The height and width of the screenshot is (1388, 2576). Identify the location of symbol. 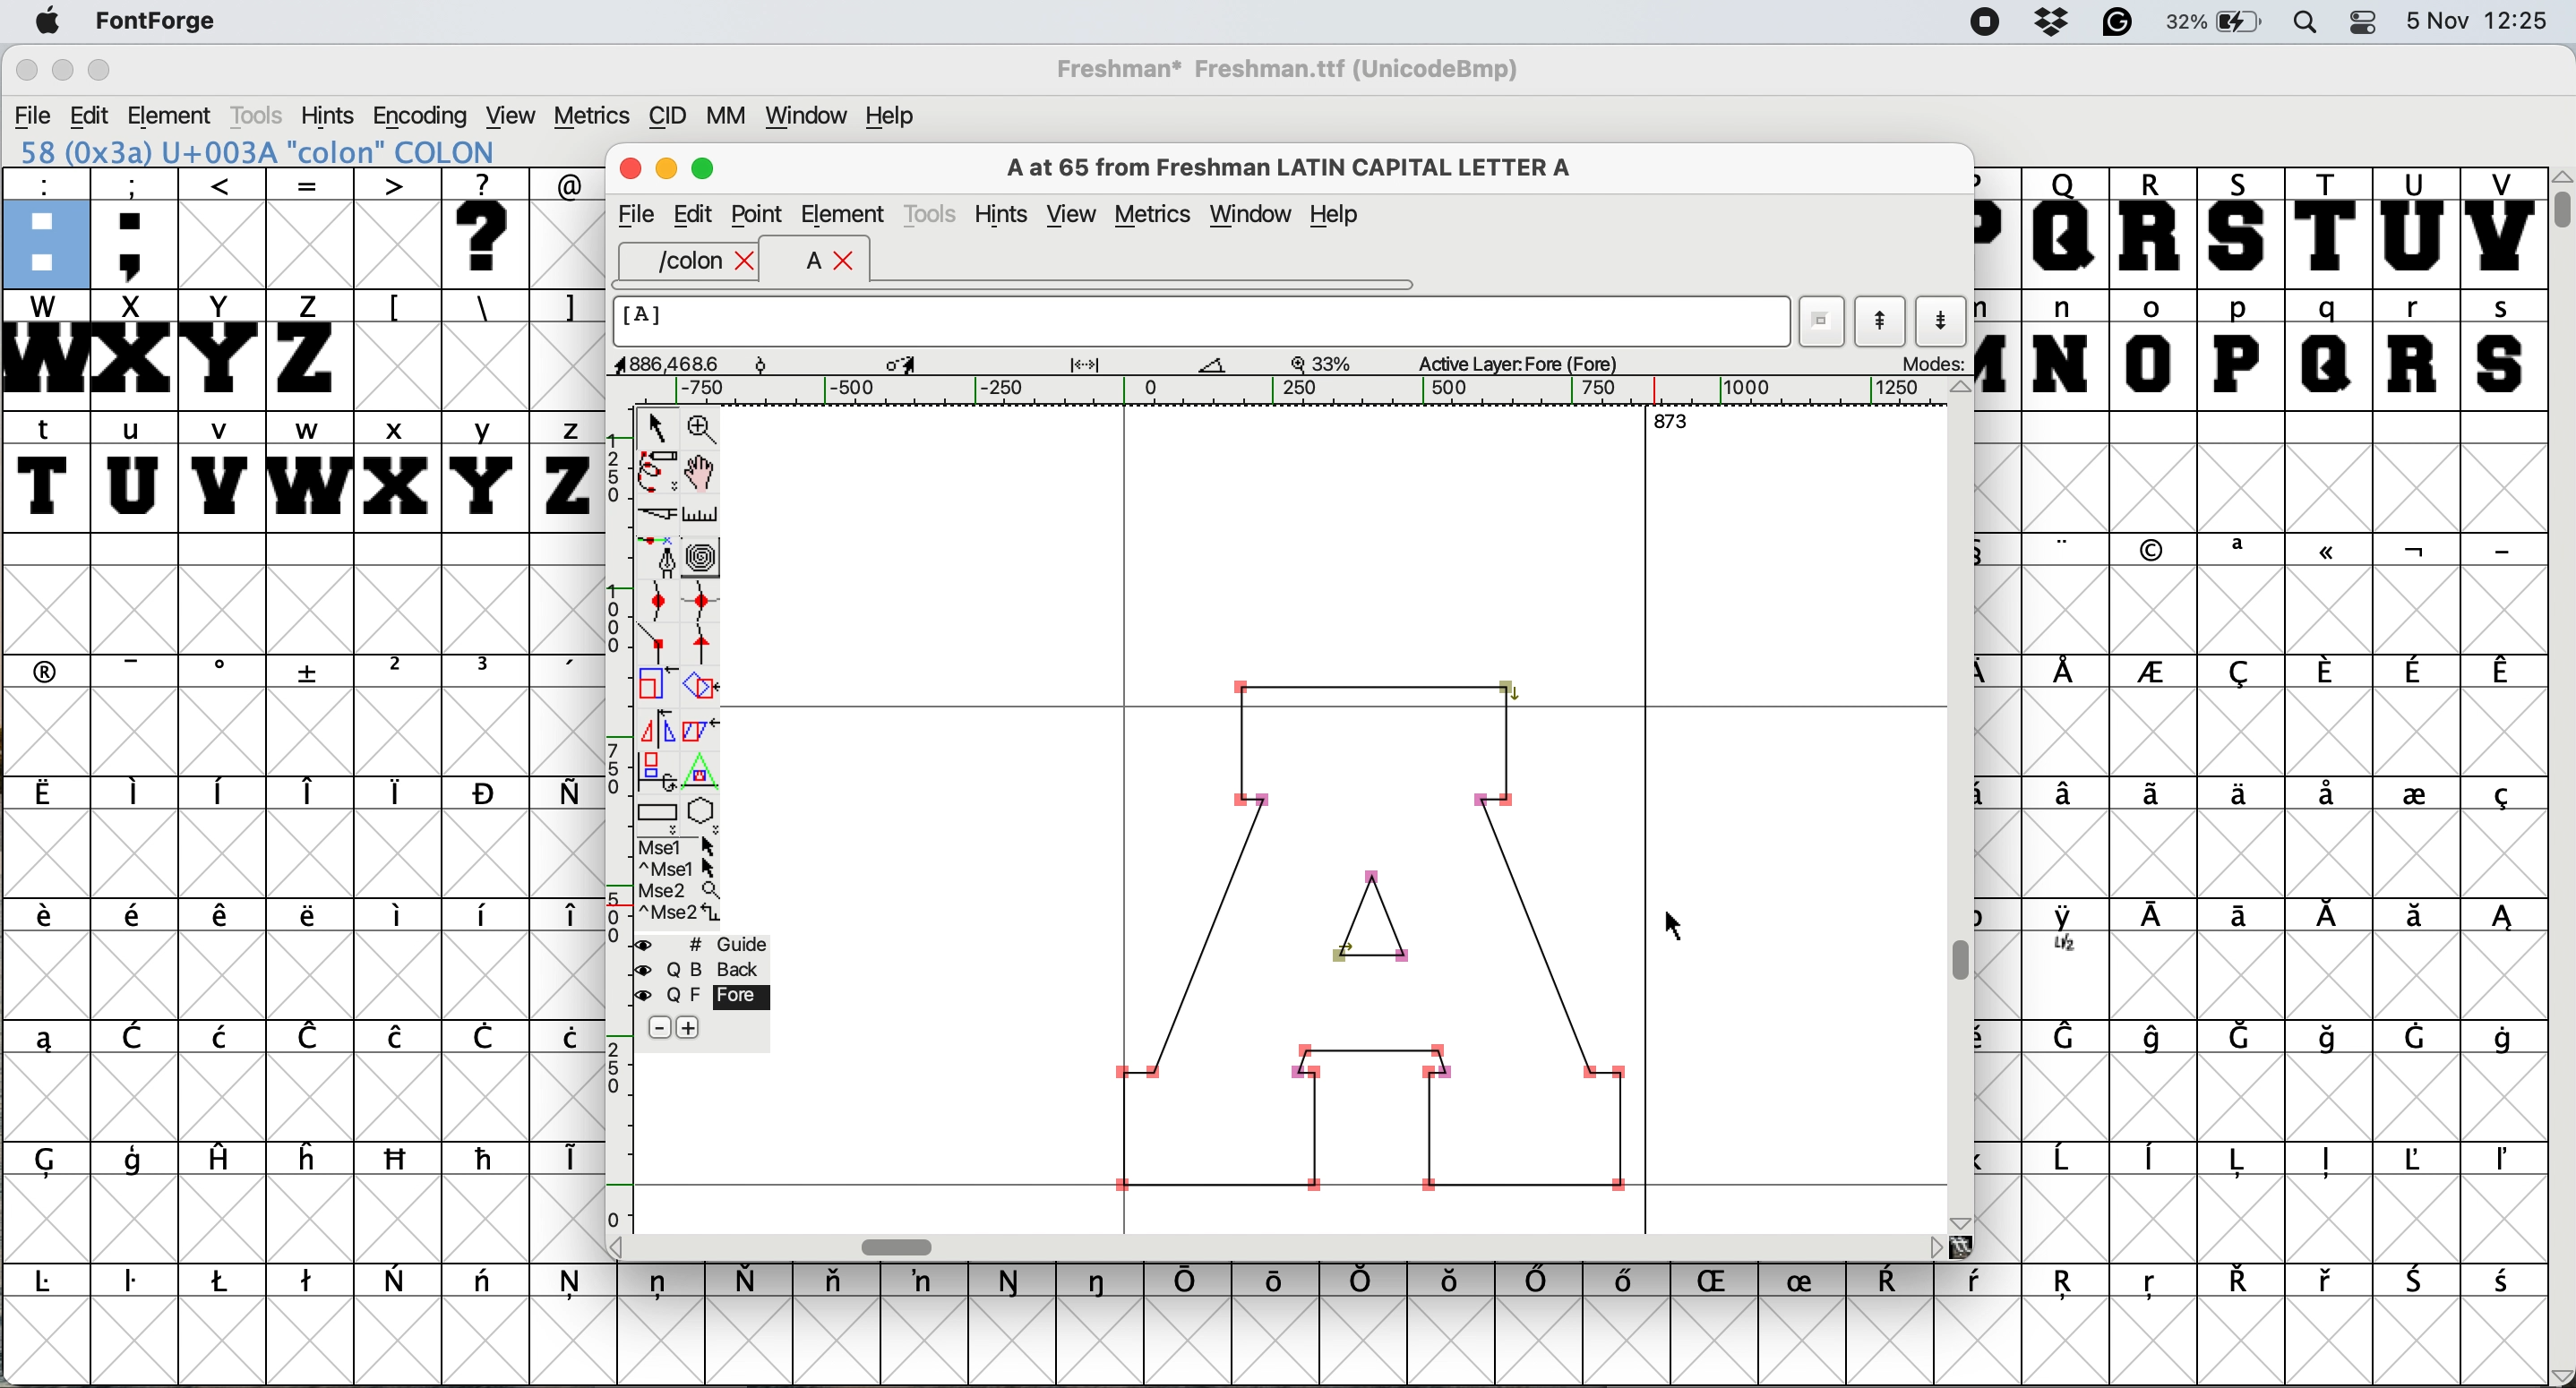
(2068, 672).